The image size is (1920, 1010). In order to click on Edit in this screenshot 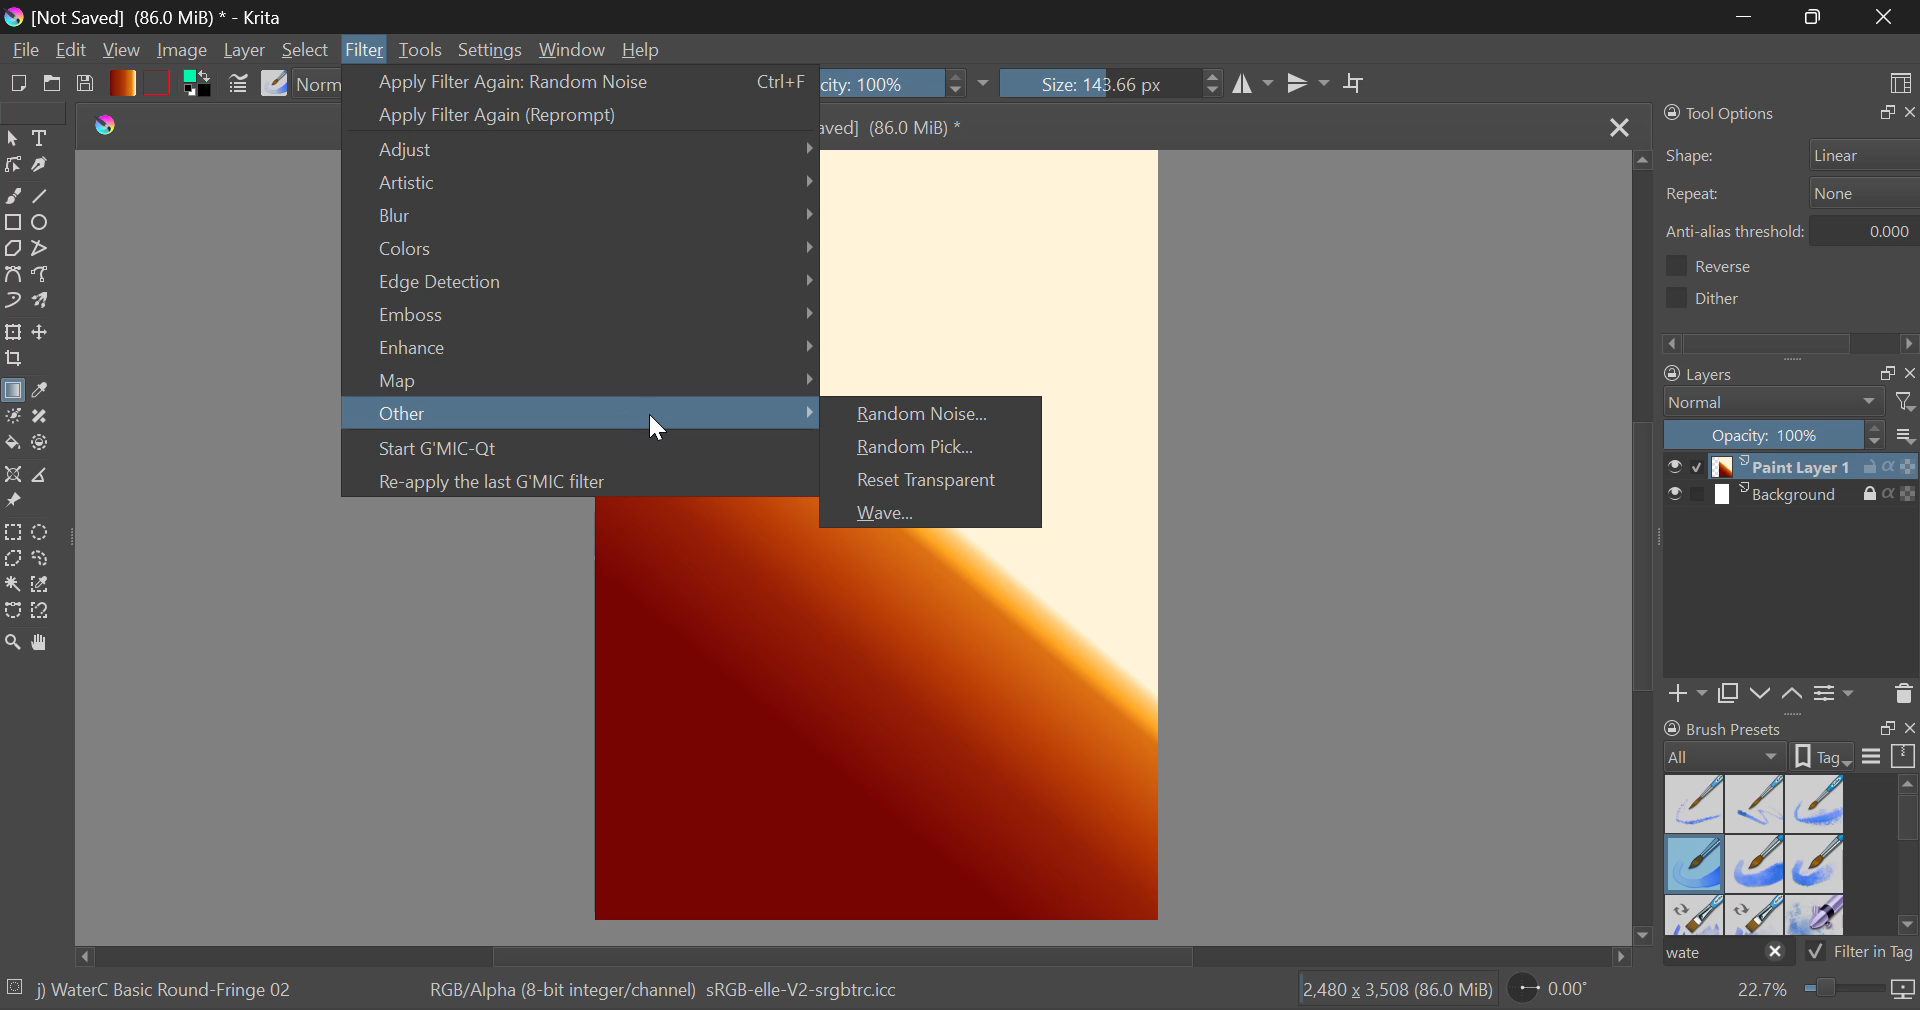, I will do `click(71, 50)`.